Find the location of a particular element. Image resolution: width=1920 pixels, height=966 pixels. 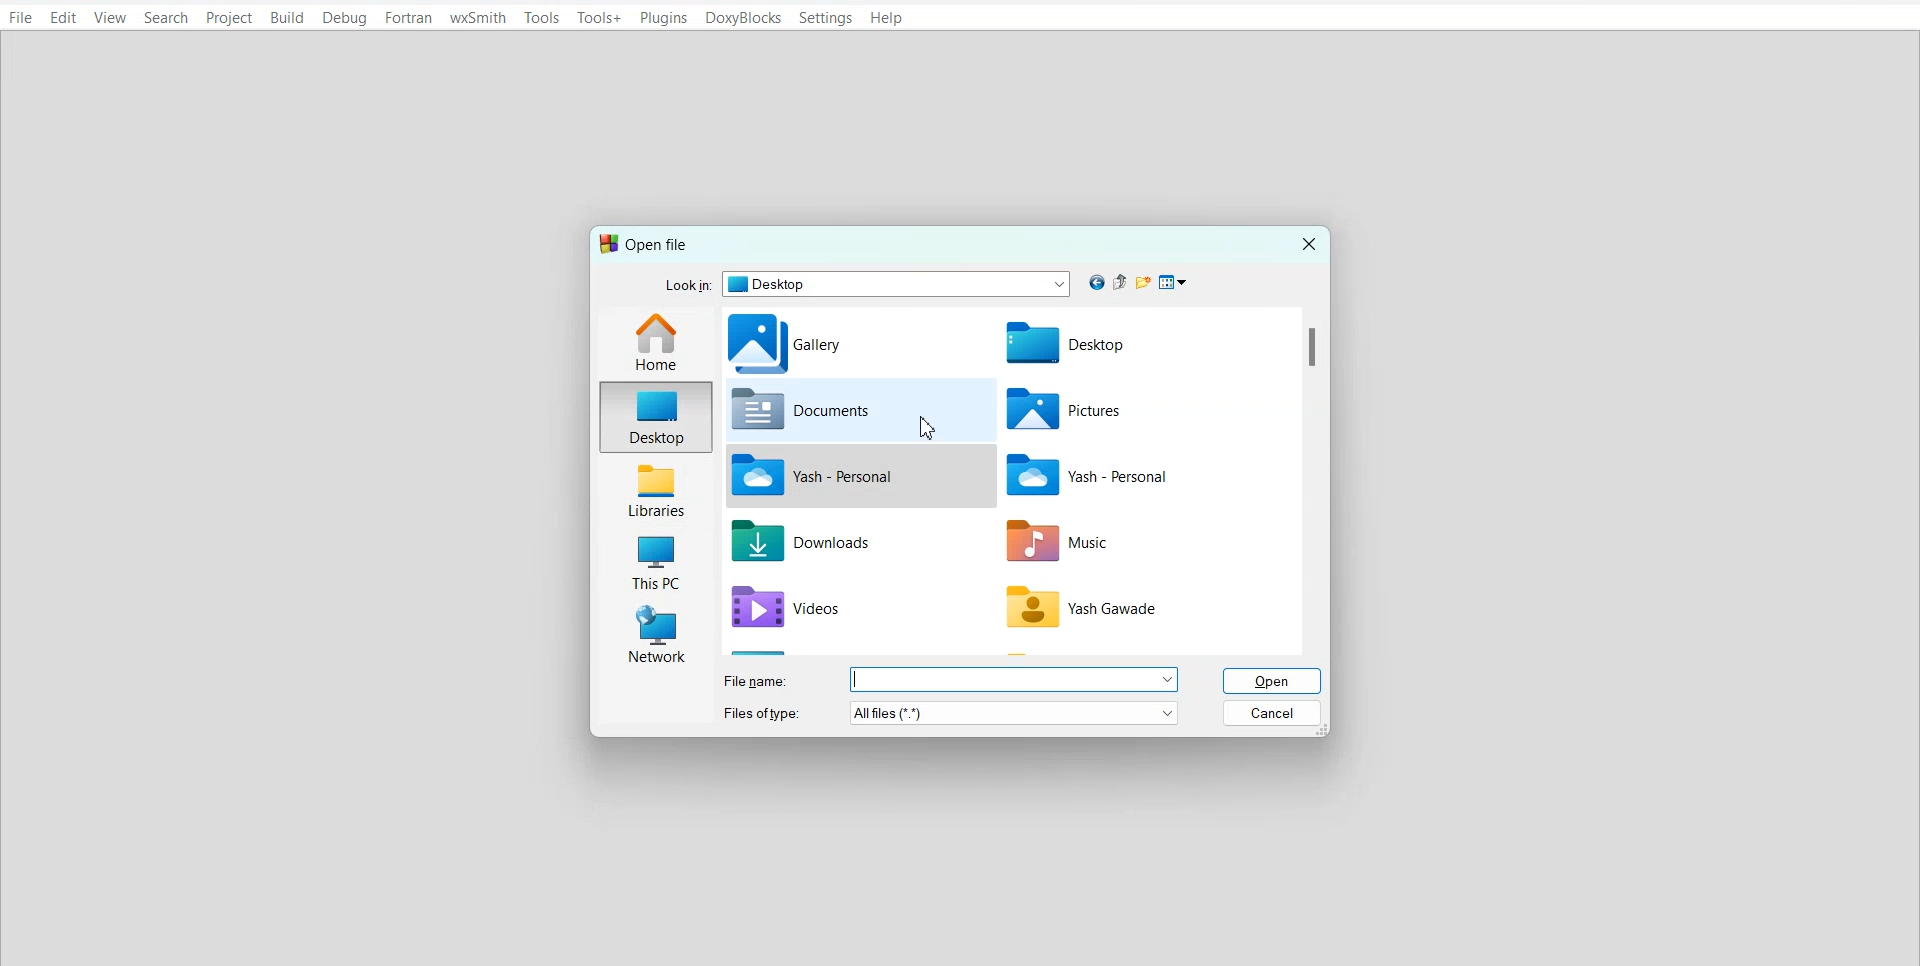

Plugins is located at coordinates (665, 18).